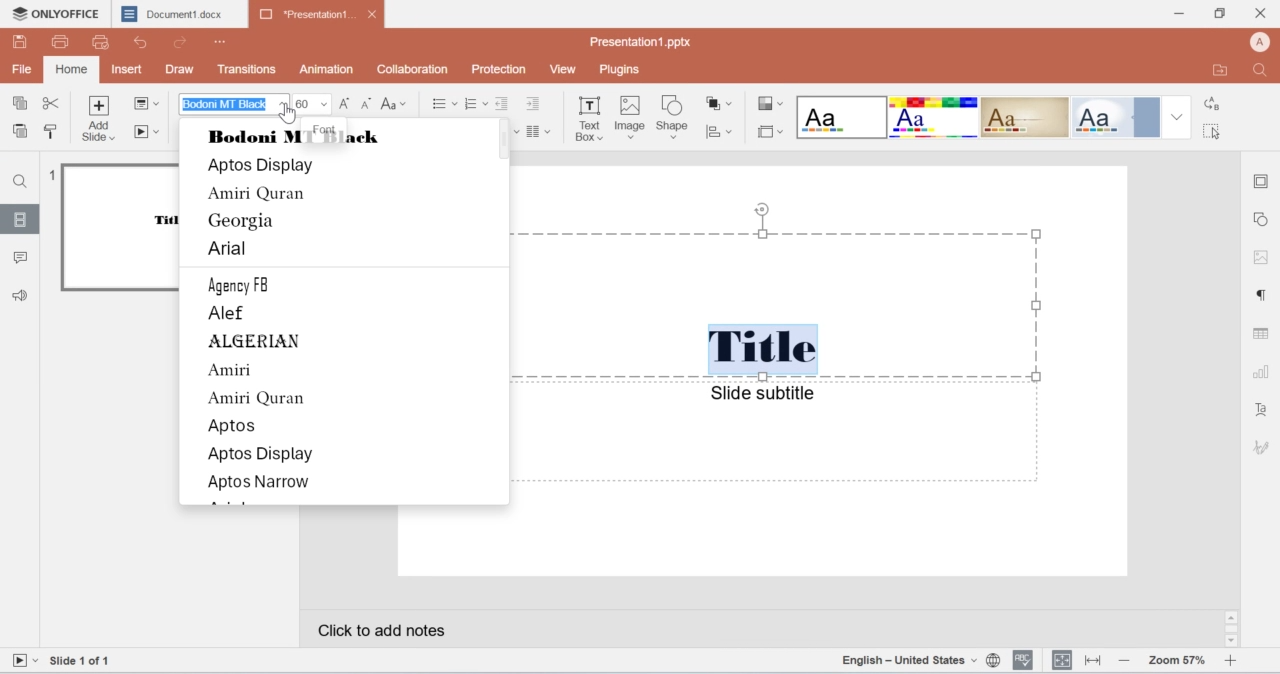 The image size is (1280, 674). Describe the element at coordinates (1262, 446) in the screenshot. I see `icon` at that location.